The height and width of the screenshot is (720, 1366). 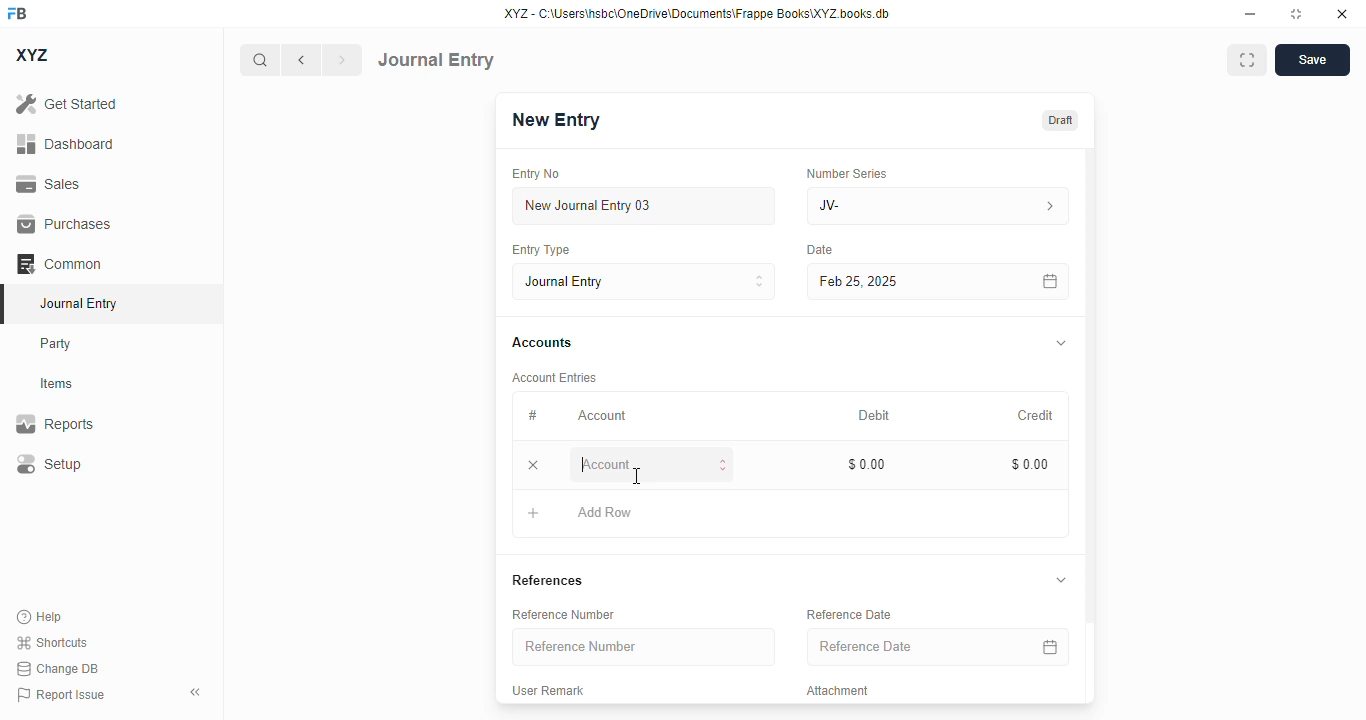 I want to click on user remark, so click(x=547, y=690).